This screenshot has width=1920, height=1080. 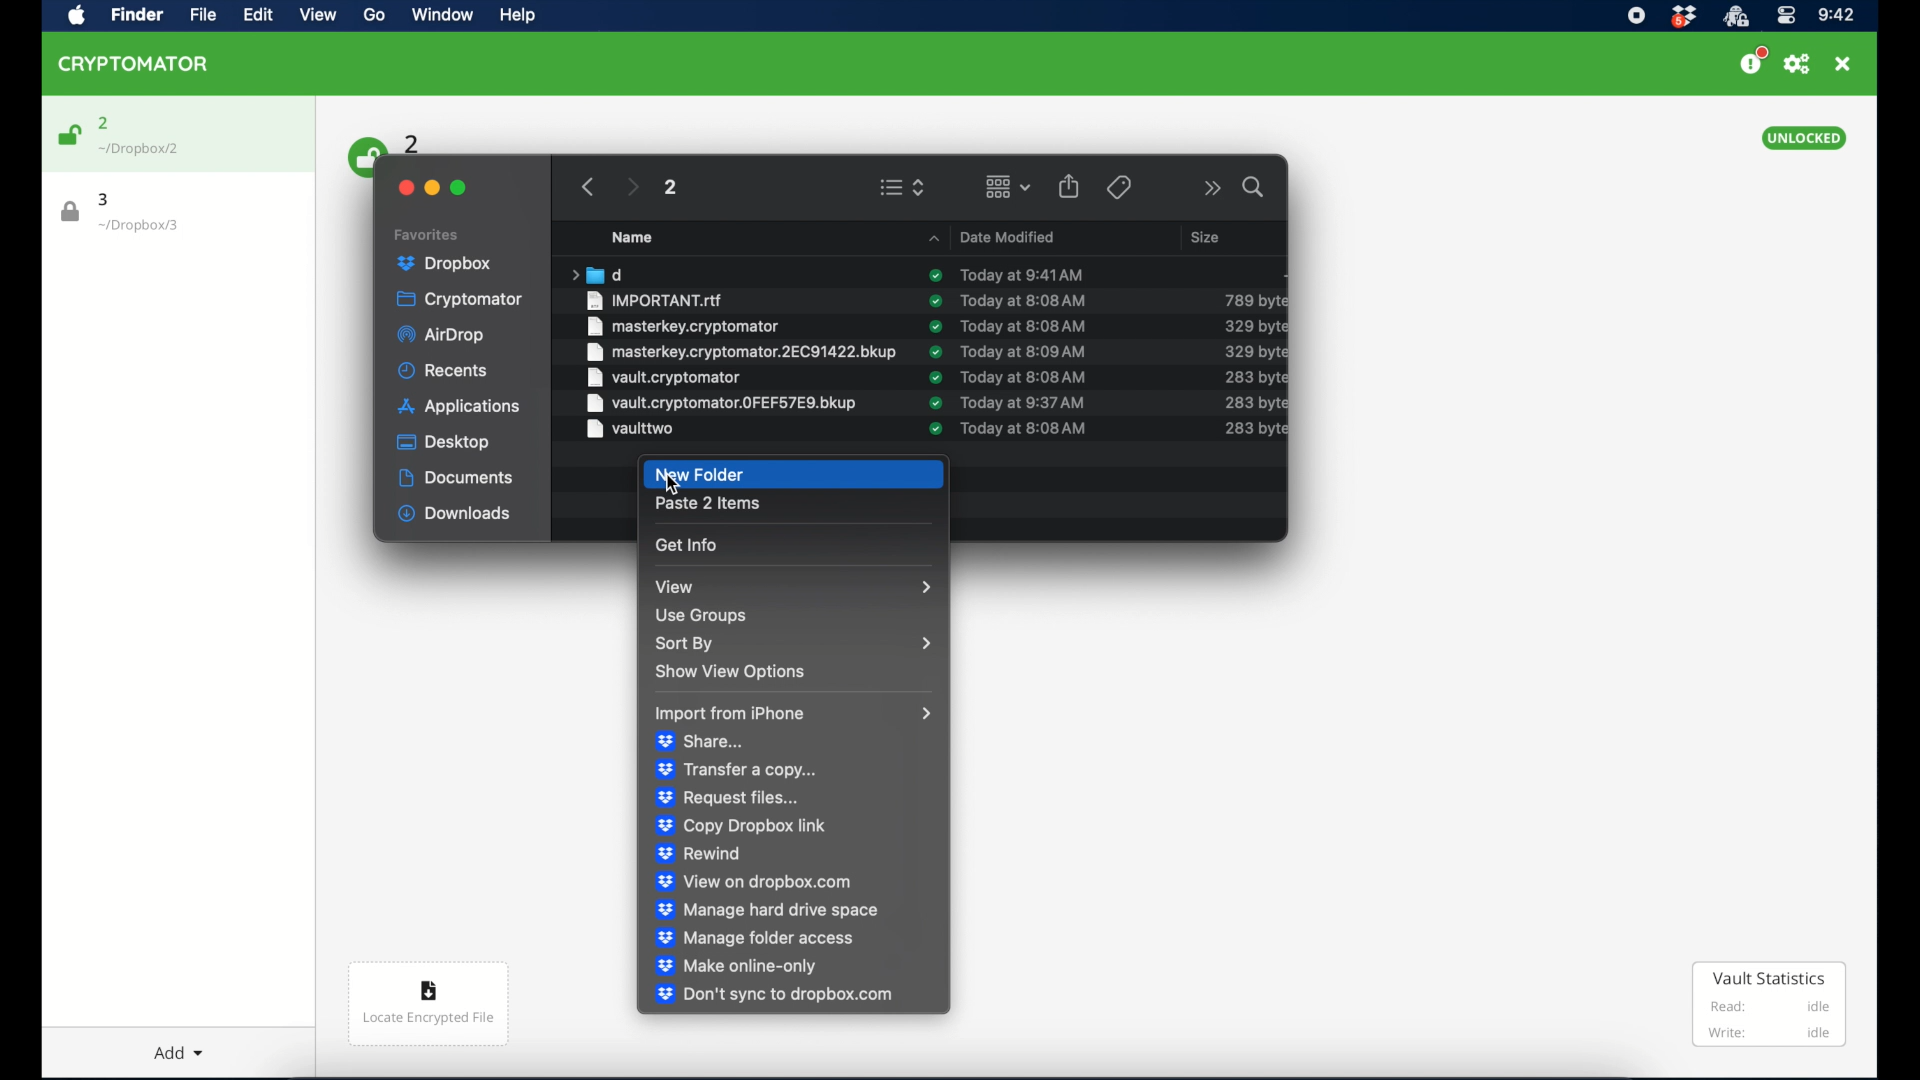 I want to click on name, so click(x=632, y=237).